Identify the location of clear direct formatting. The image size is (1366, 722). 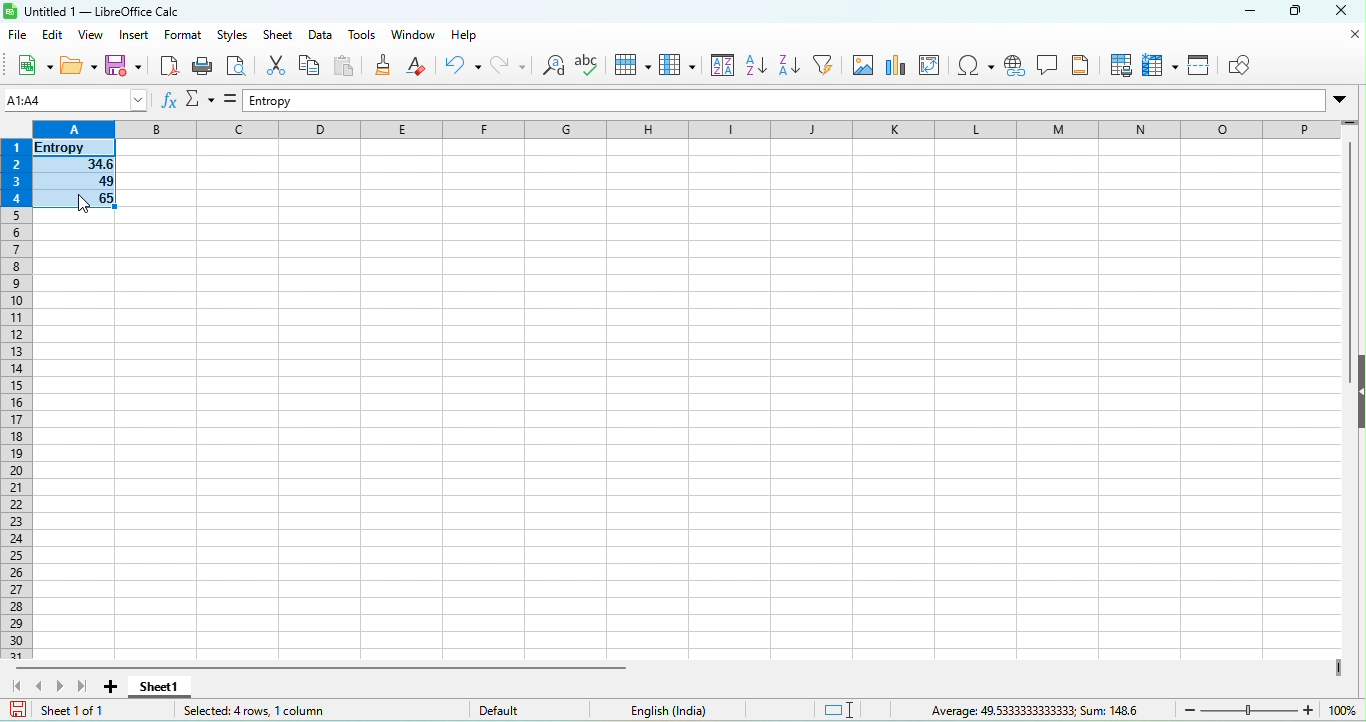
(419, 69).